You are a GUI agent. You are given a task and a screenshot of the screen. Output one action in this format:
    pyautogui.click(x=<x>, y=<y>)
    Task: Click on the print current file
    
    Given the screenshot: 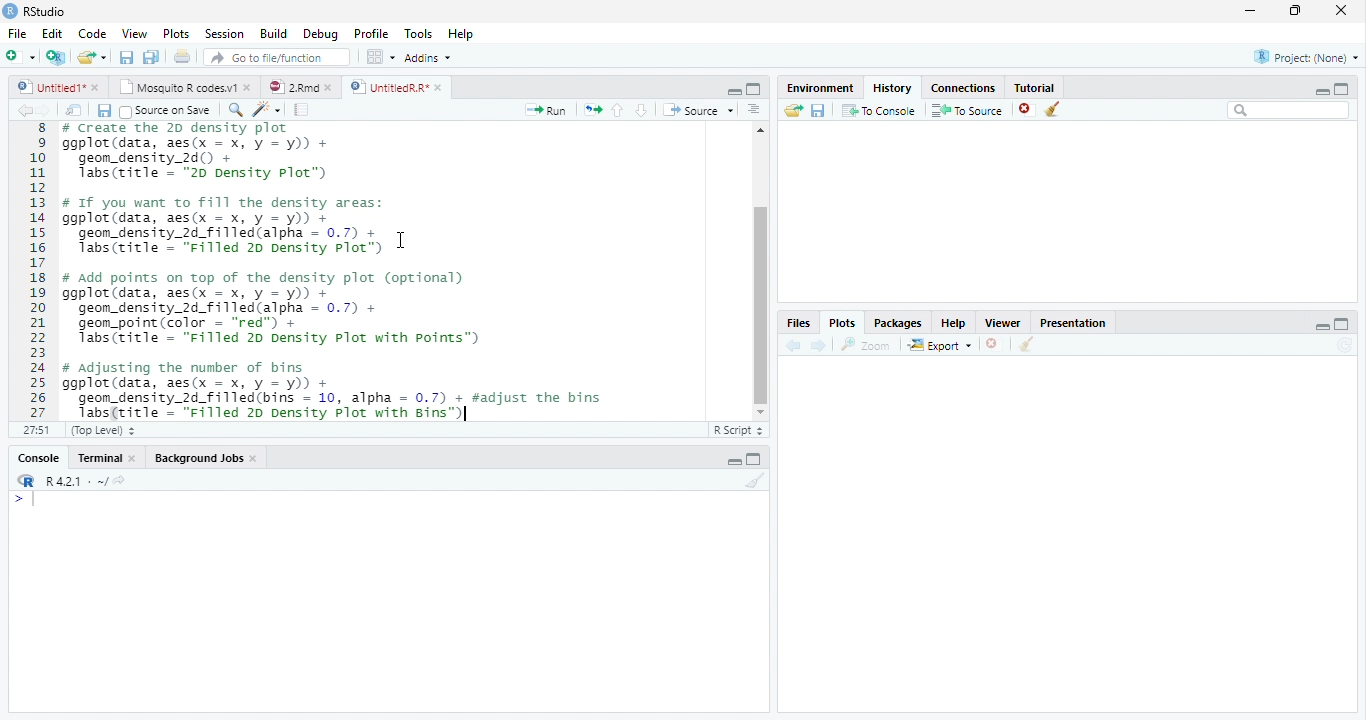 What is the action you would take?
    pyautogui.click(x=182, y=56)
    